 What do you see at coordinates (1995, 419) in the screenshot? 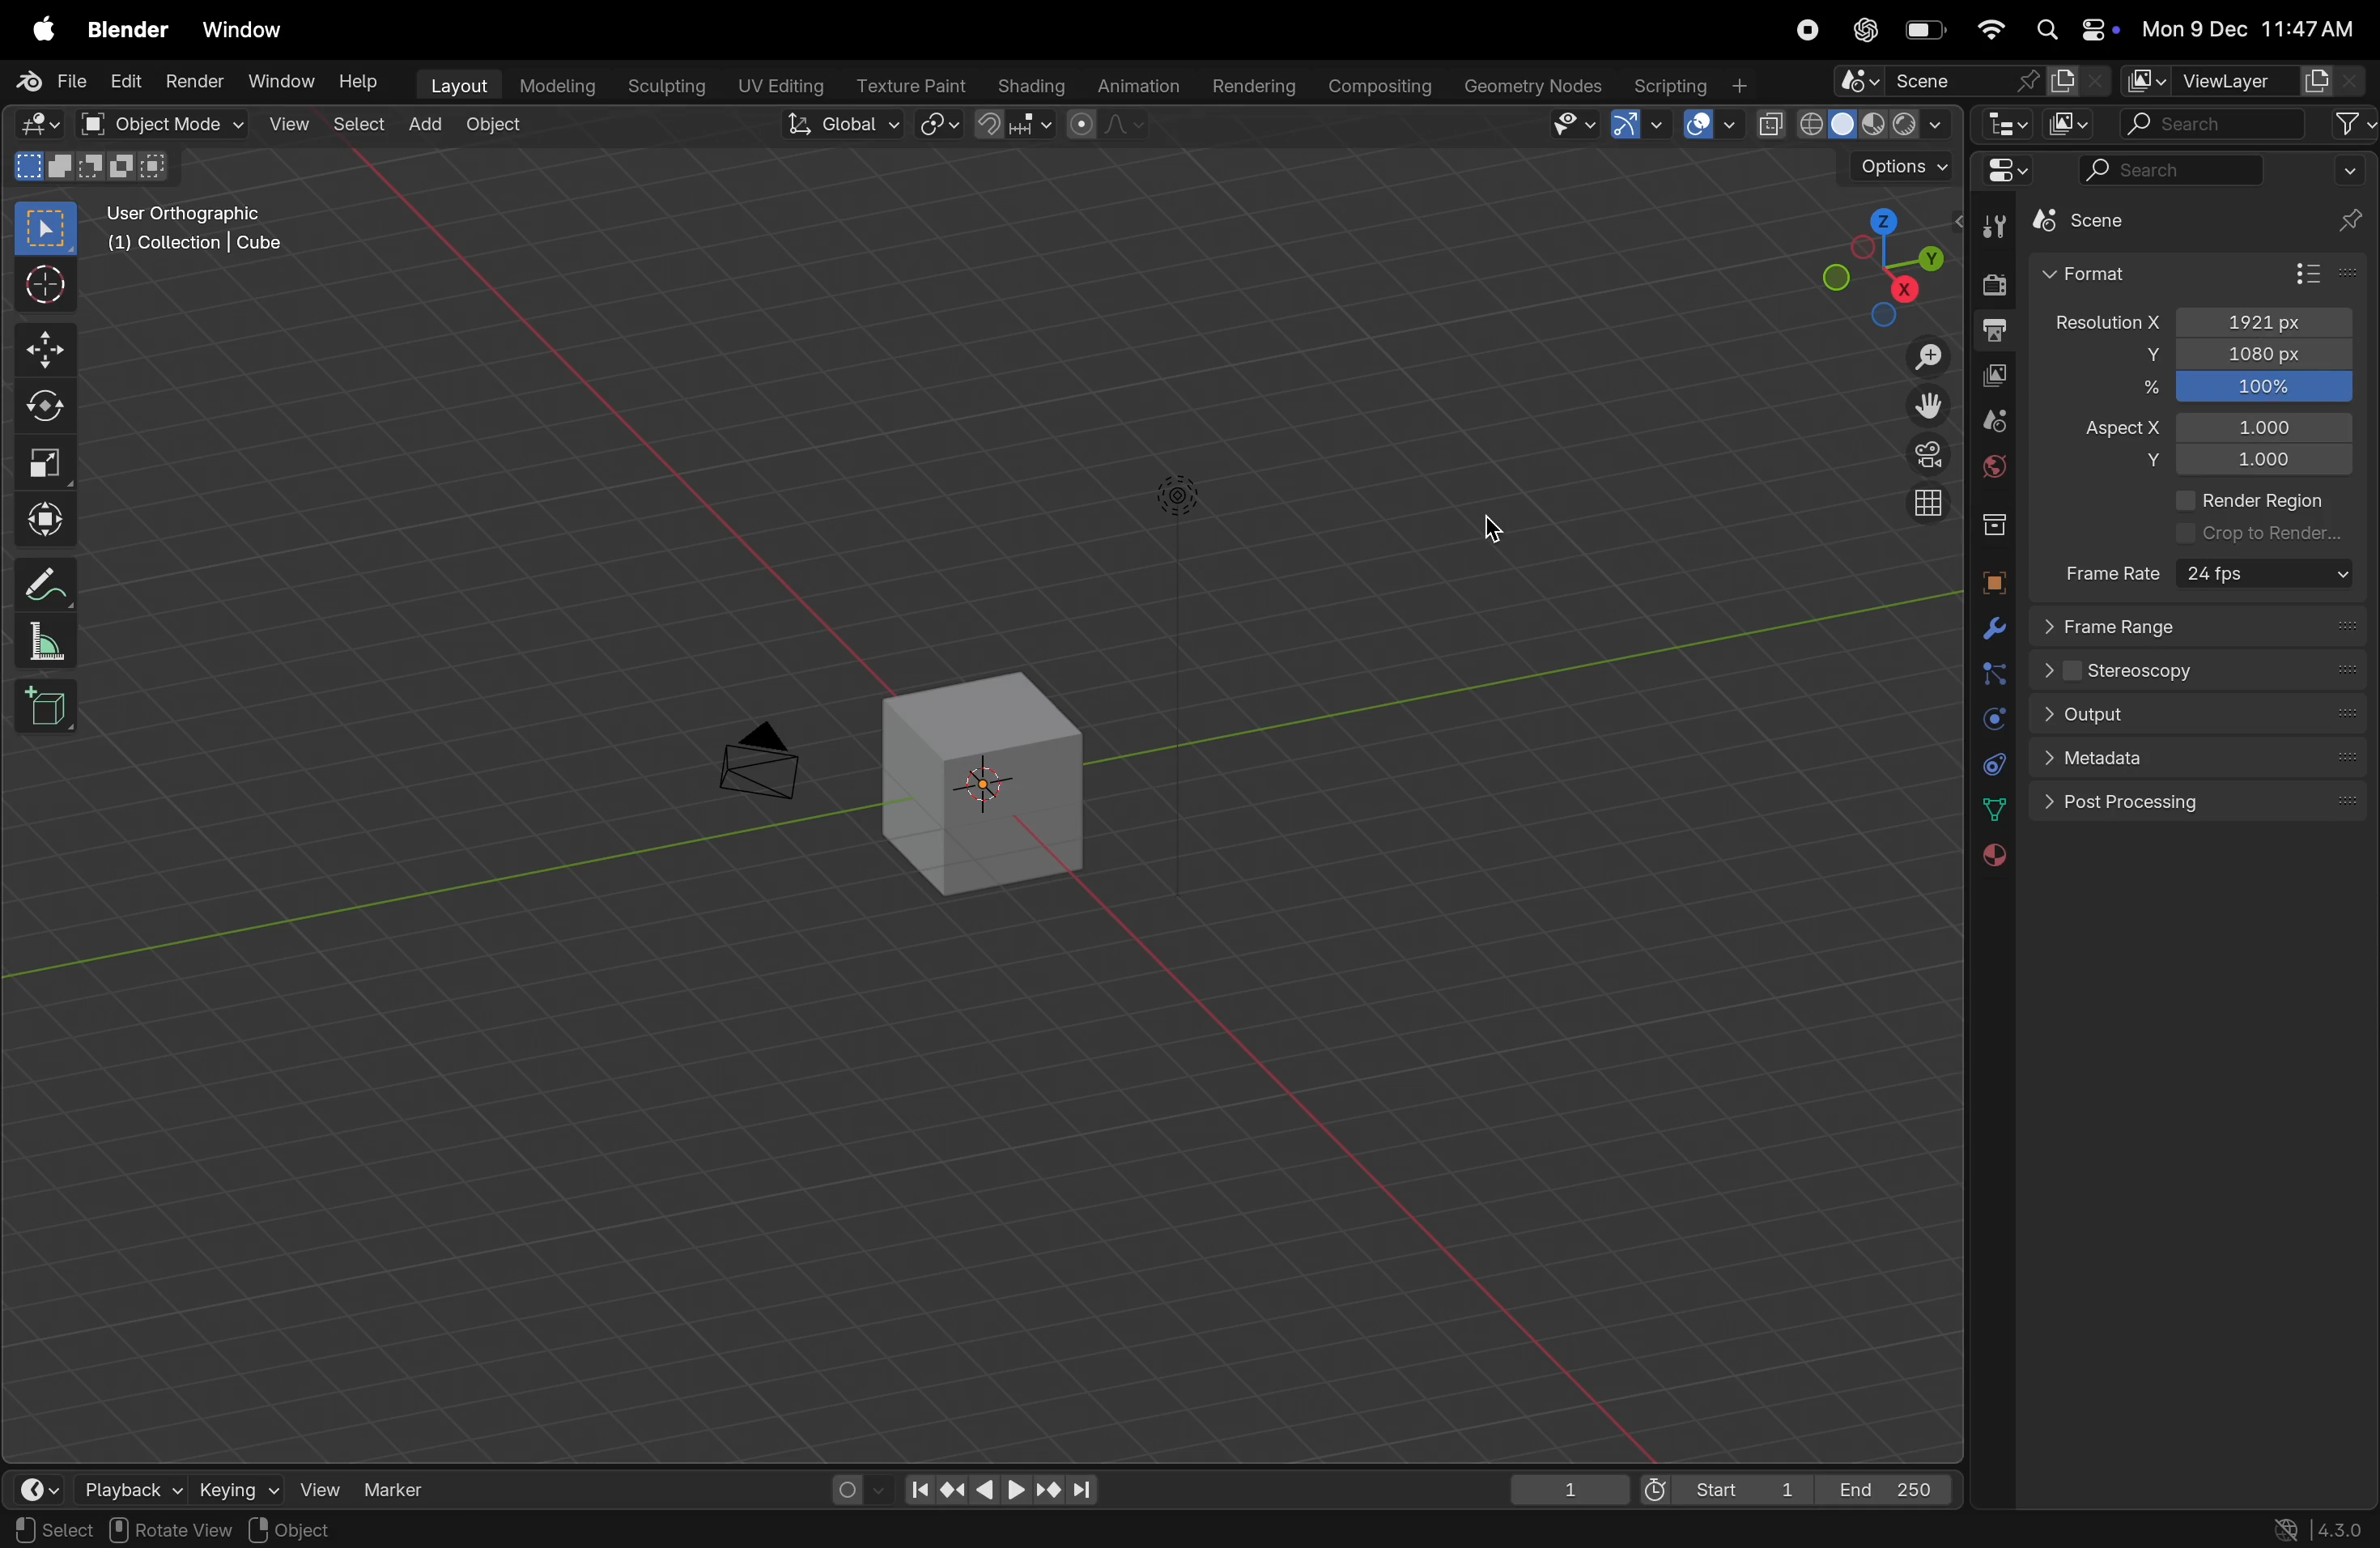
I see `scene` at bounding box center [1995, 419].